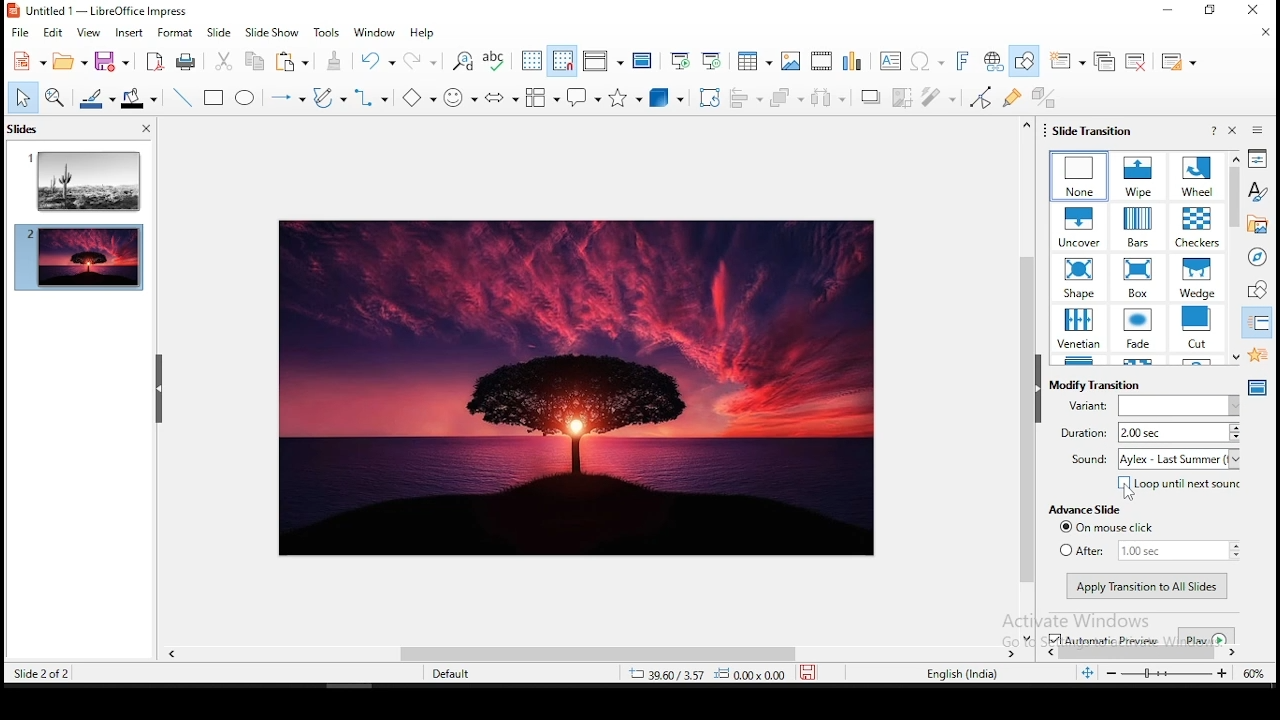 The width and height of the screenshot is (1280, 720). What do you see at coordinates (1262, 32) in the screenshot?
I see `close` at bounding box center [1262, 32].